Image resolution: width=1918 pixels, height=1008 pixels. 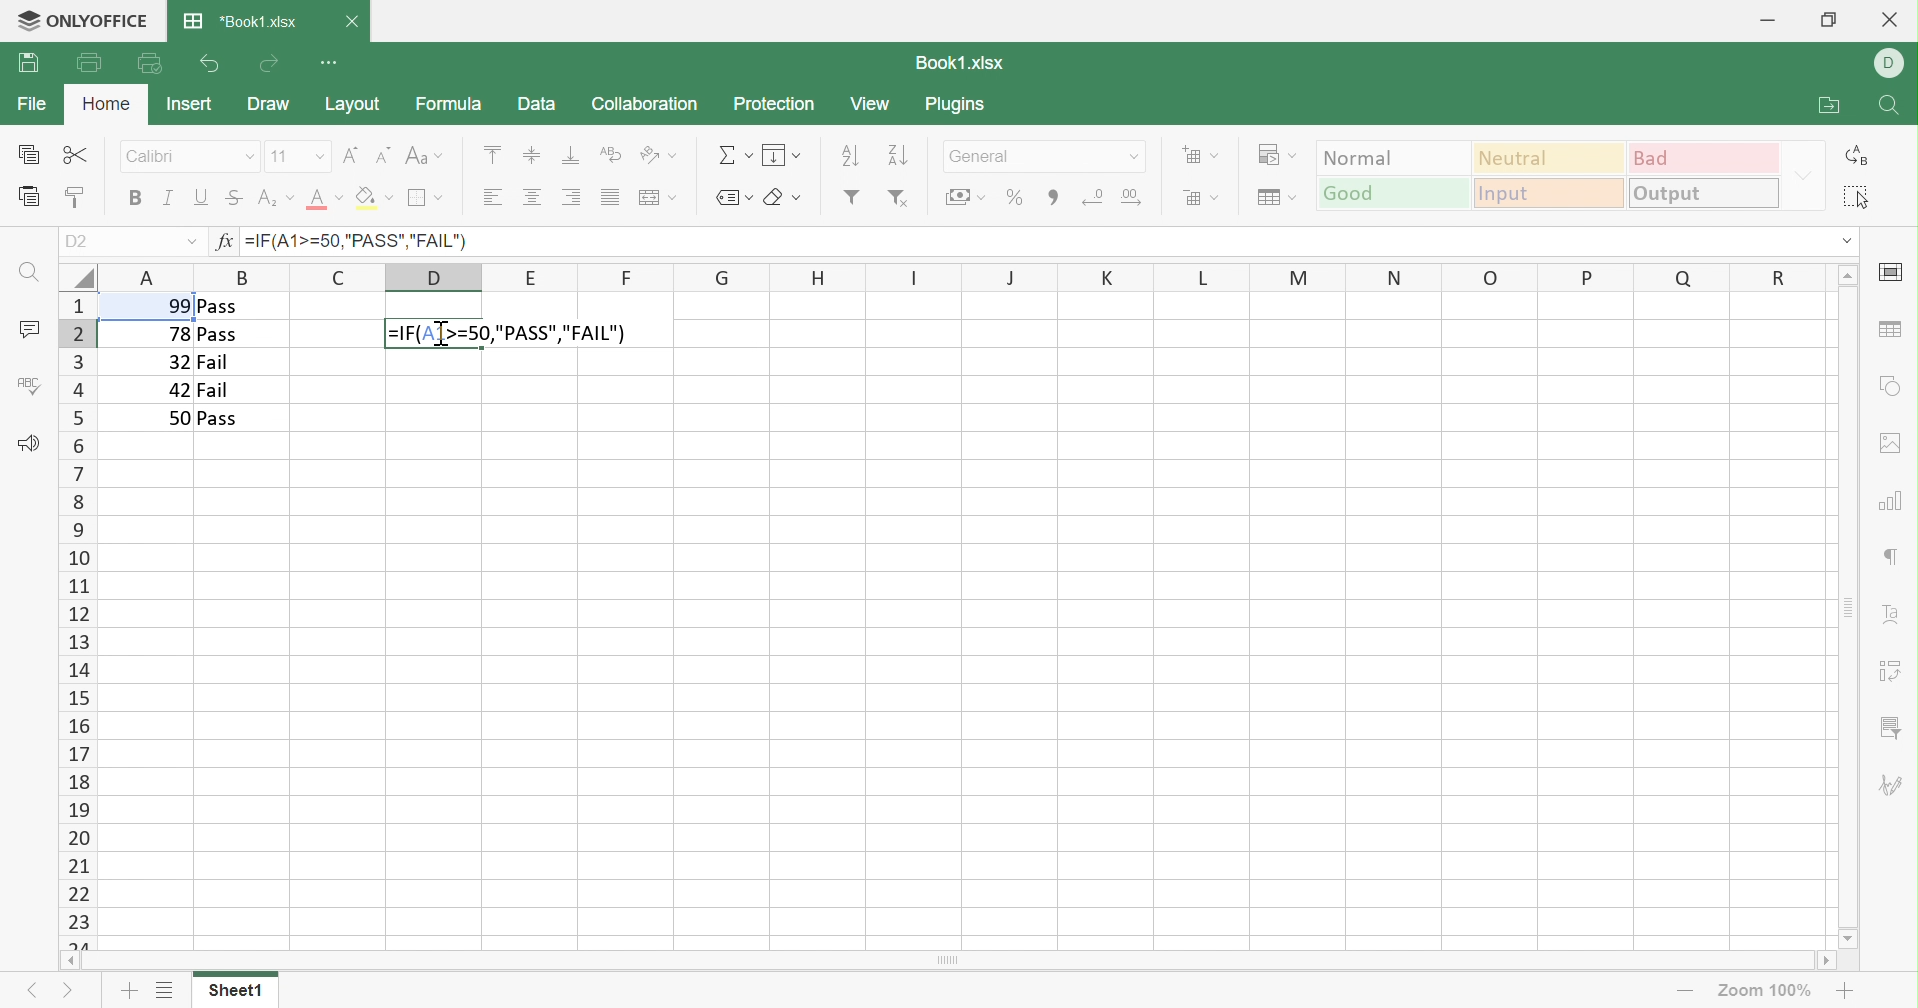 I want to click on Minimize, so click(x=1771, y=16).